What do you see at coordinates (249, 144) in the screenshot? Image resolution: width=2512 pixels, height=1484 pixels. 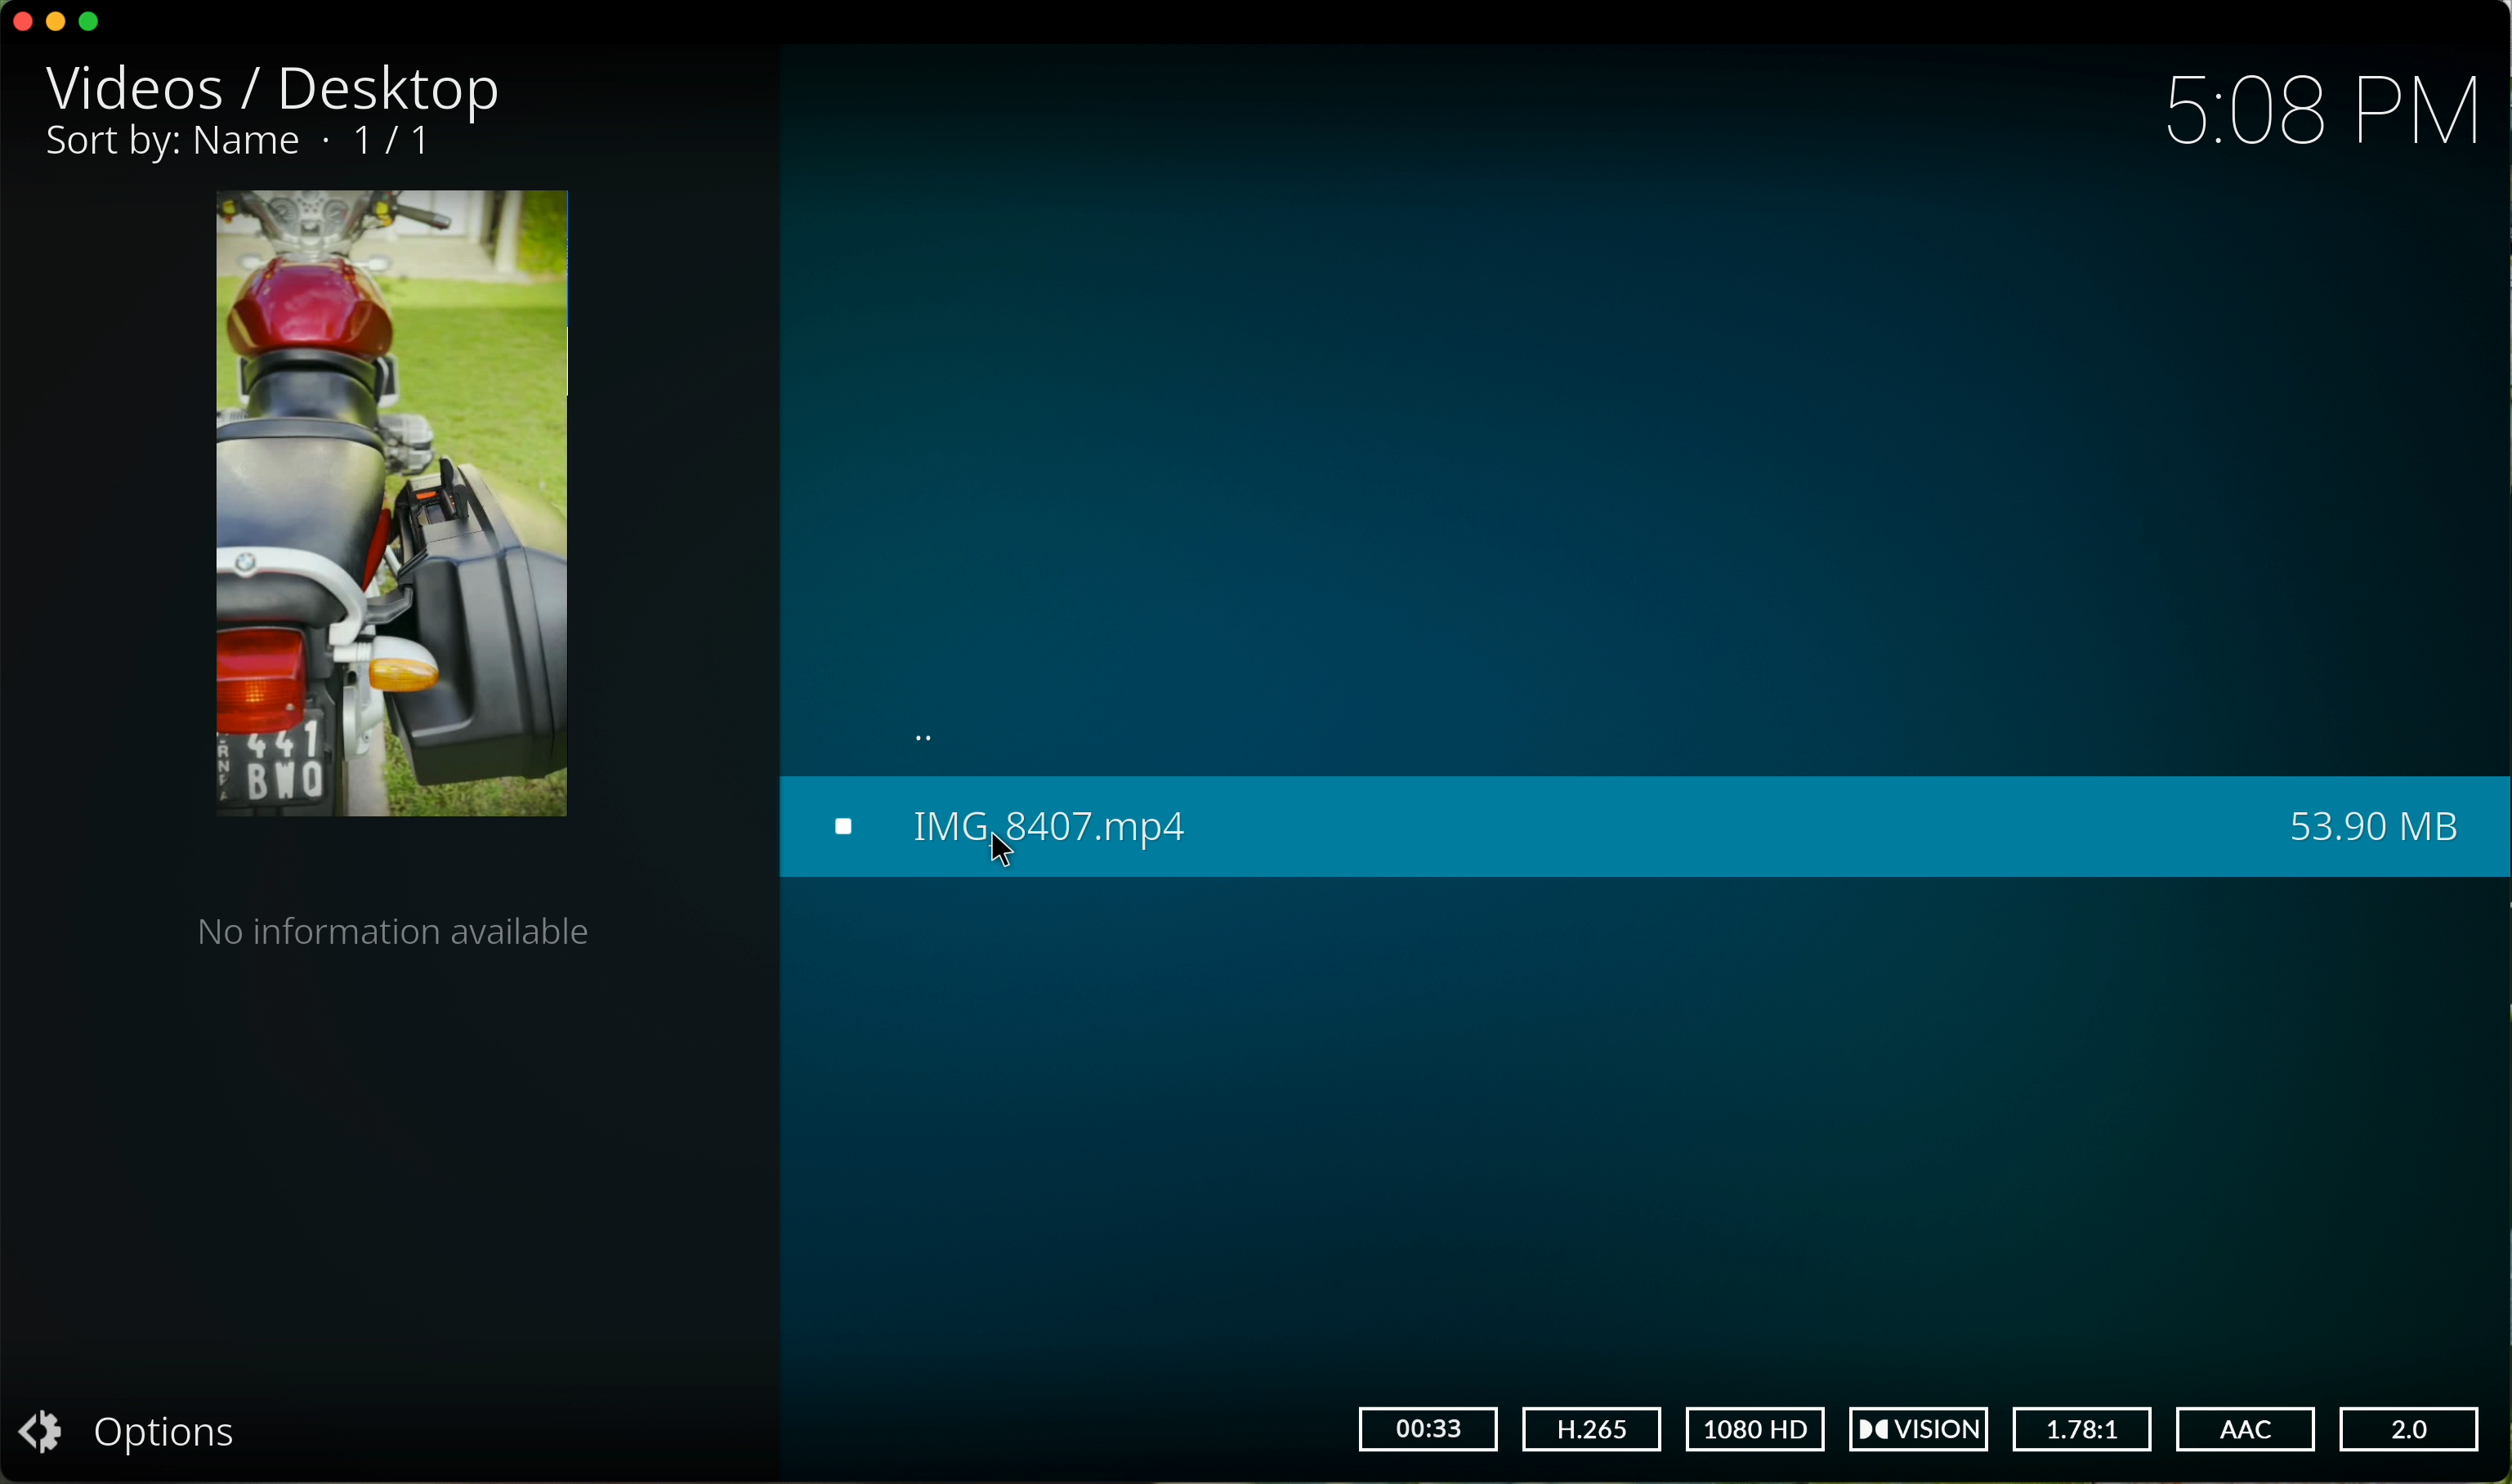 I see `1/1` at bounding box center [249, 144].